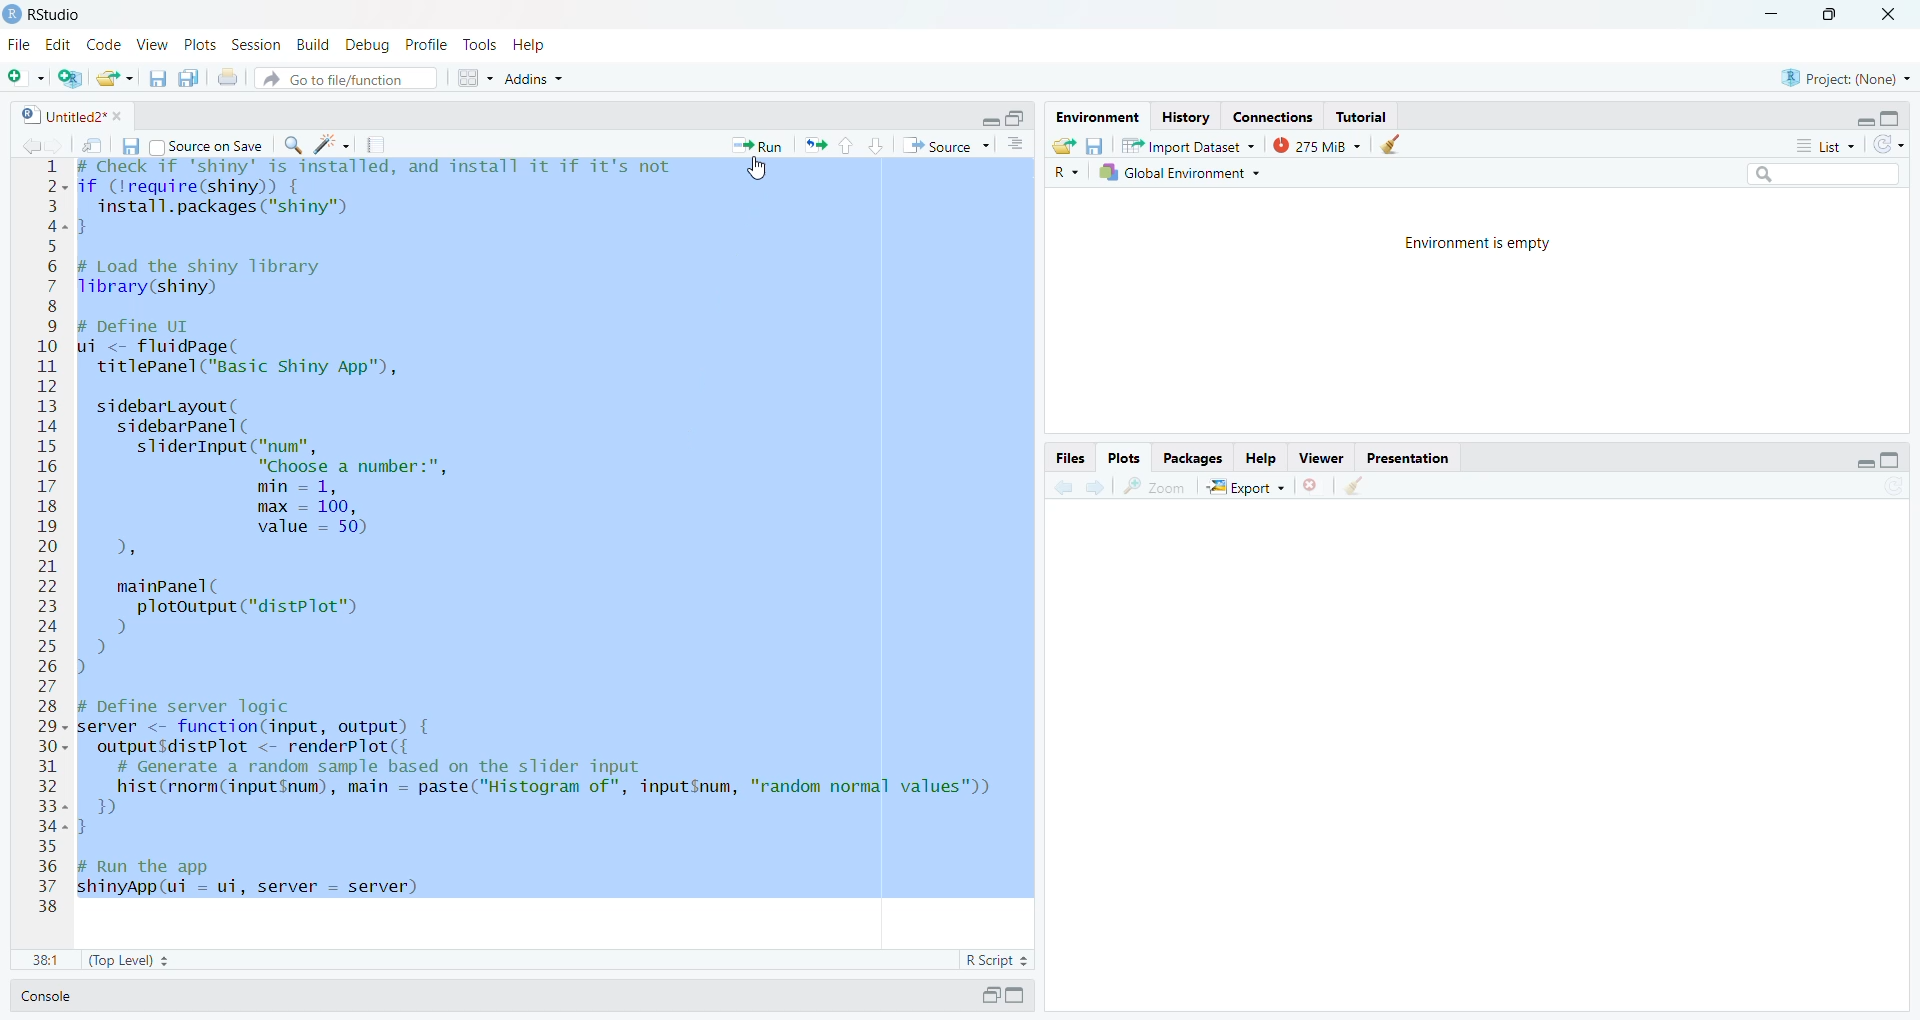 The height and width of the screenshot is (1020, 1920). What do you see at coordinates (92, 146) in the screenshot?
I see `show in new window` at bounding box center [92, 146].